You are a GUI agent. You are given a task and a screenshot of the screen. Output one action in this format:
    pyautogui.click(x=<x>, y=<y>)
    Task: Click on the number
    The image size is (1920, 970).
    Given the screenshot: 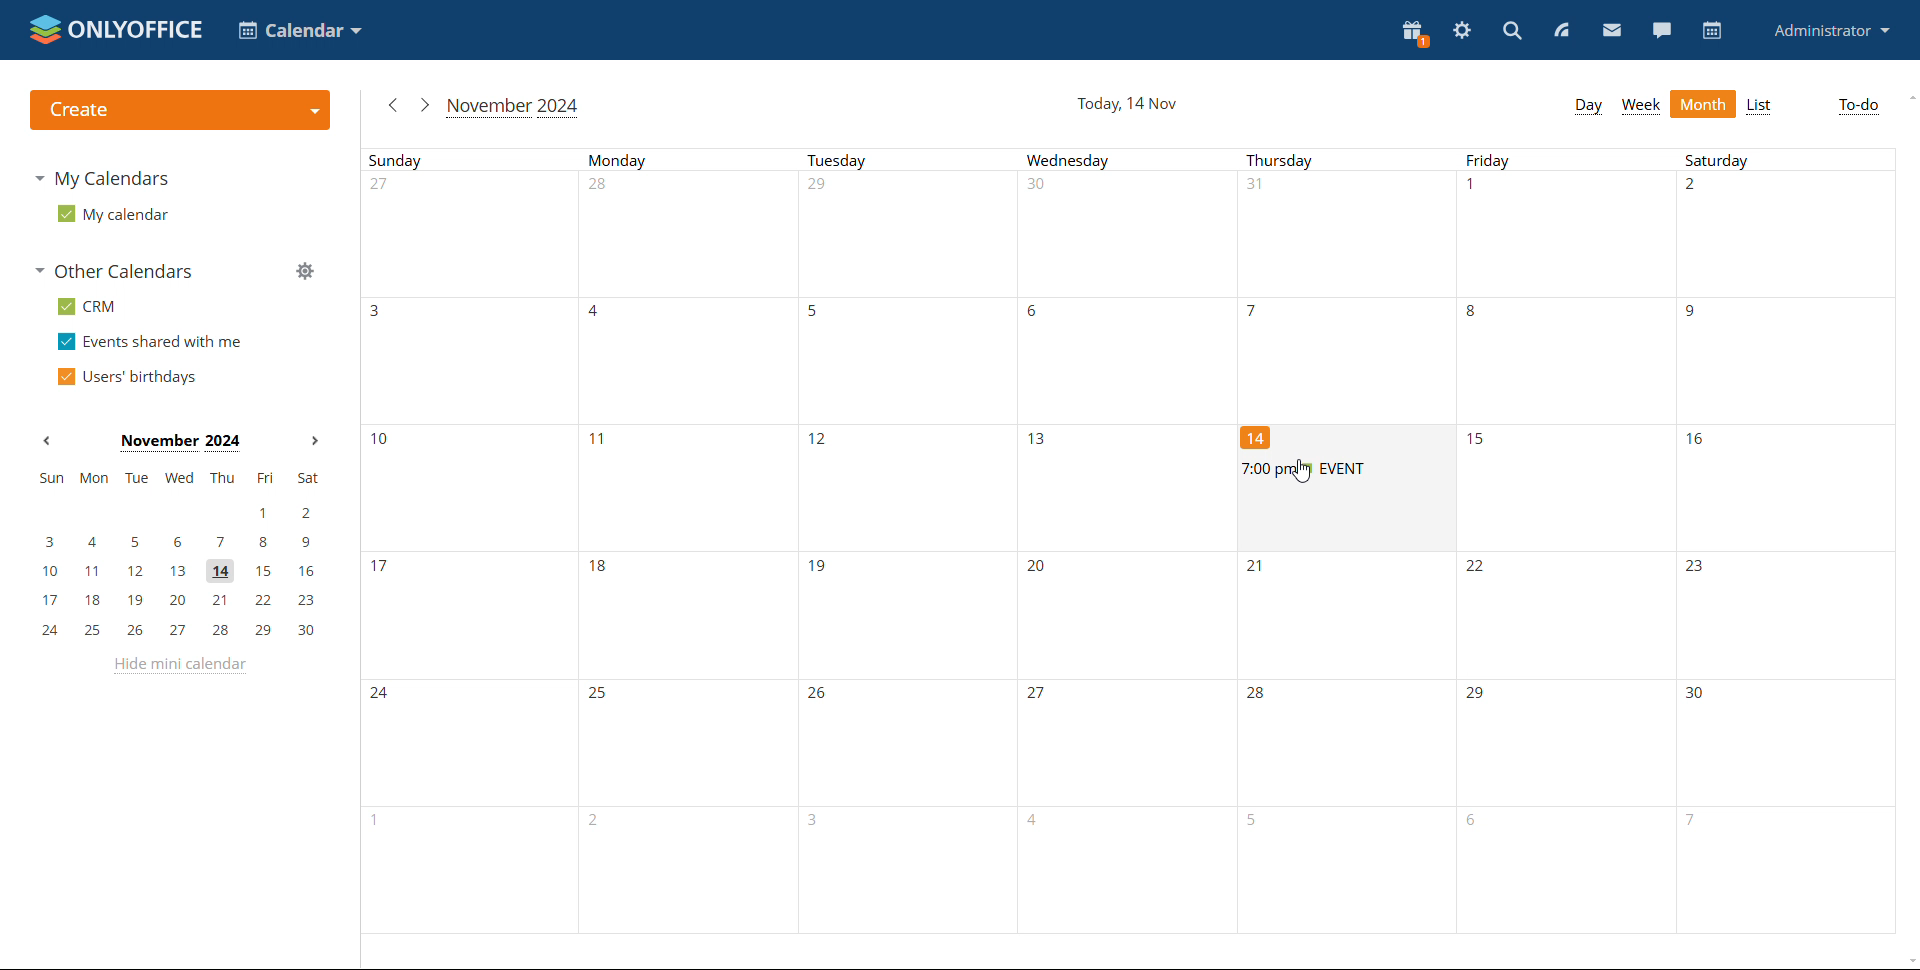 What is the action you would take?
    pyautogui.click(x=385, y=696)
    